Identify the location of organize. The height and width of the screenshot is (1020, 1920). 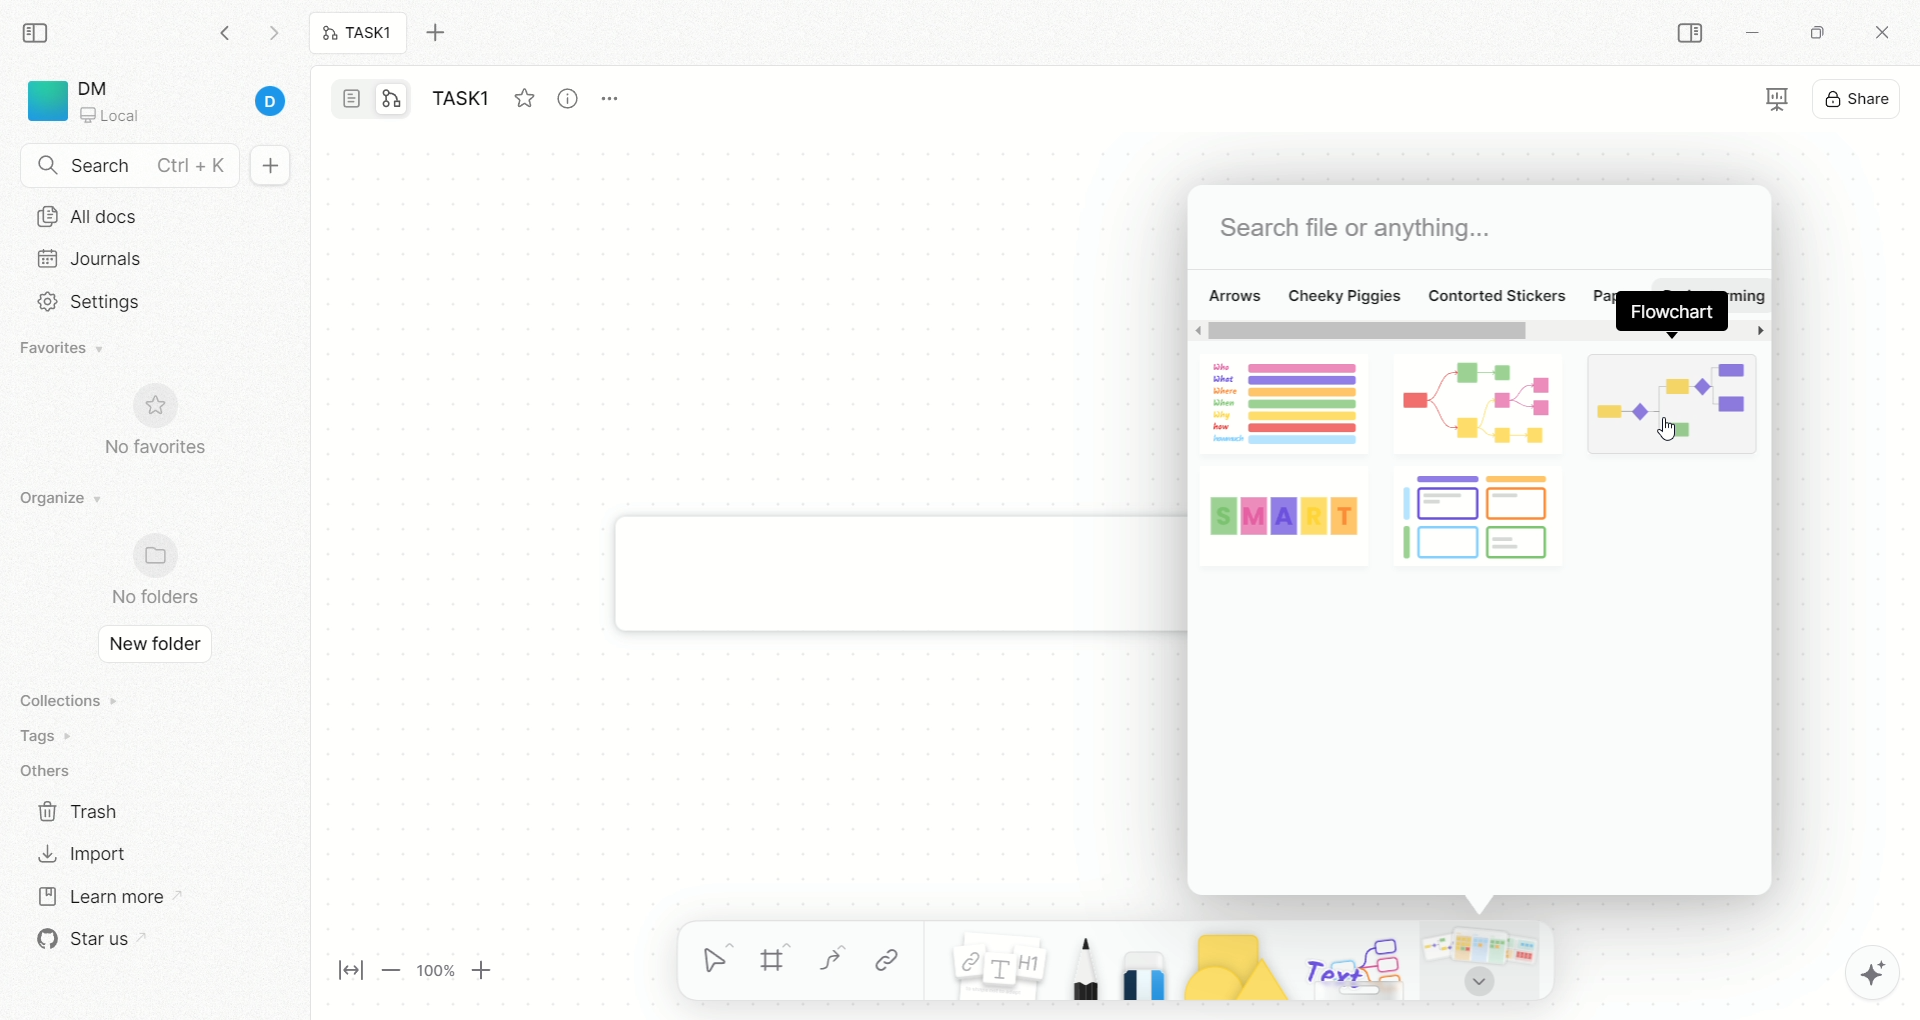
(55, 499).